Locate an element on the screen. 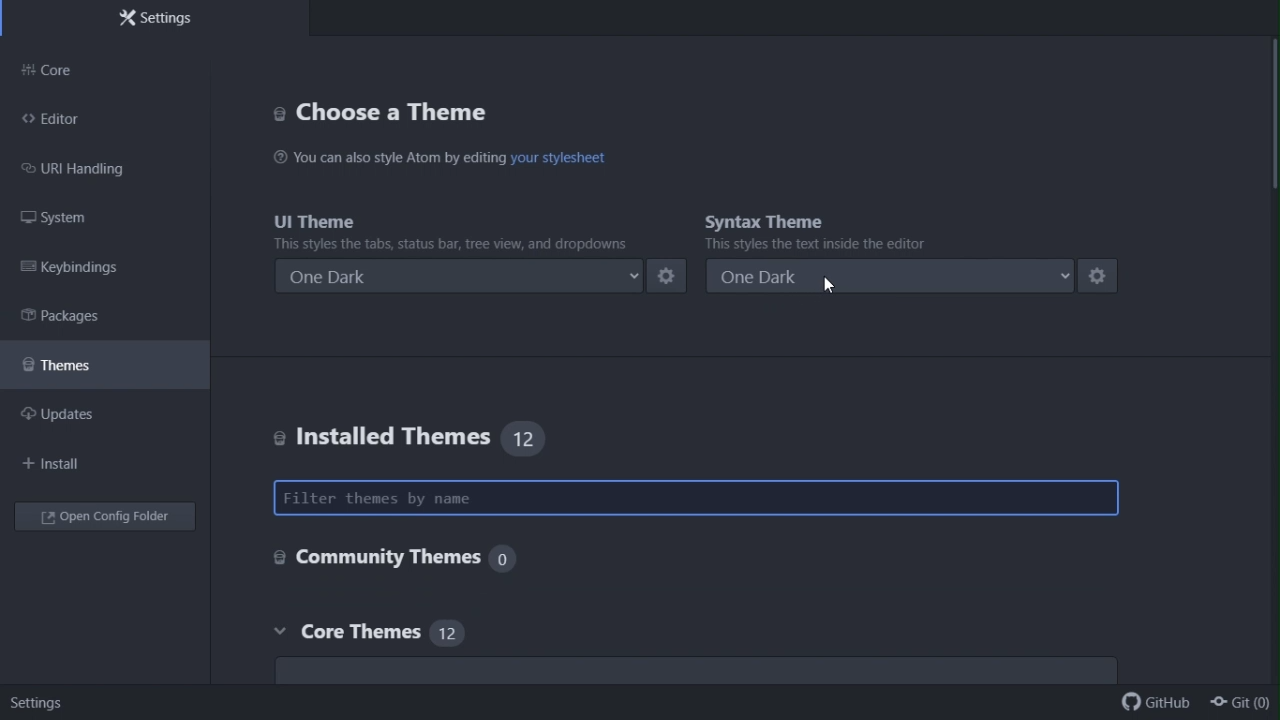 The image size is (1280, 720). themes is located at coordinates (75, 362).